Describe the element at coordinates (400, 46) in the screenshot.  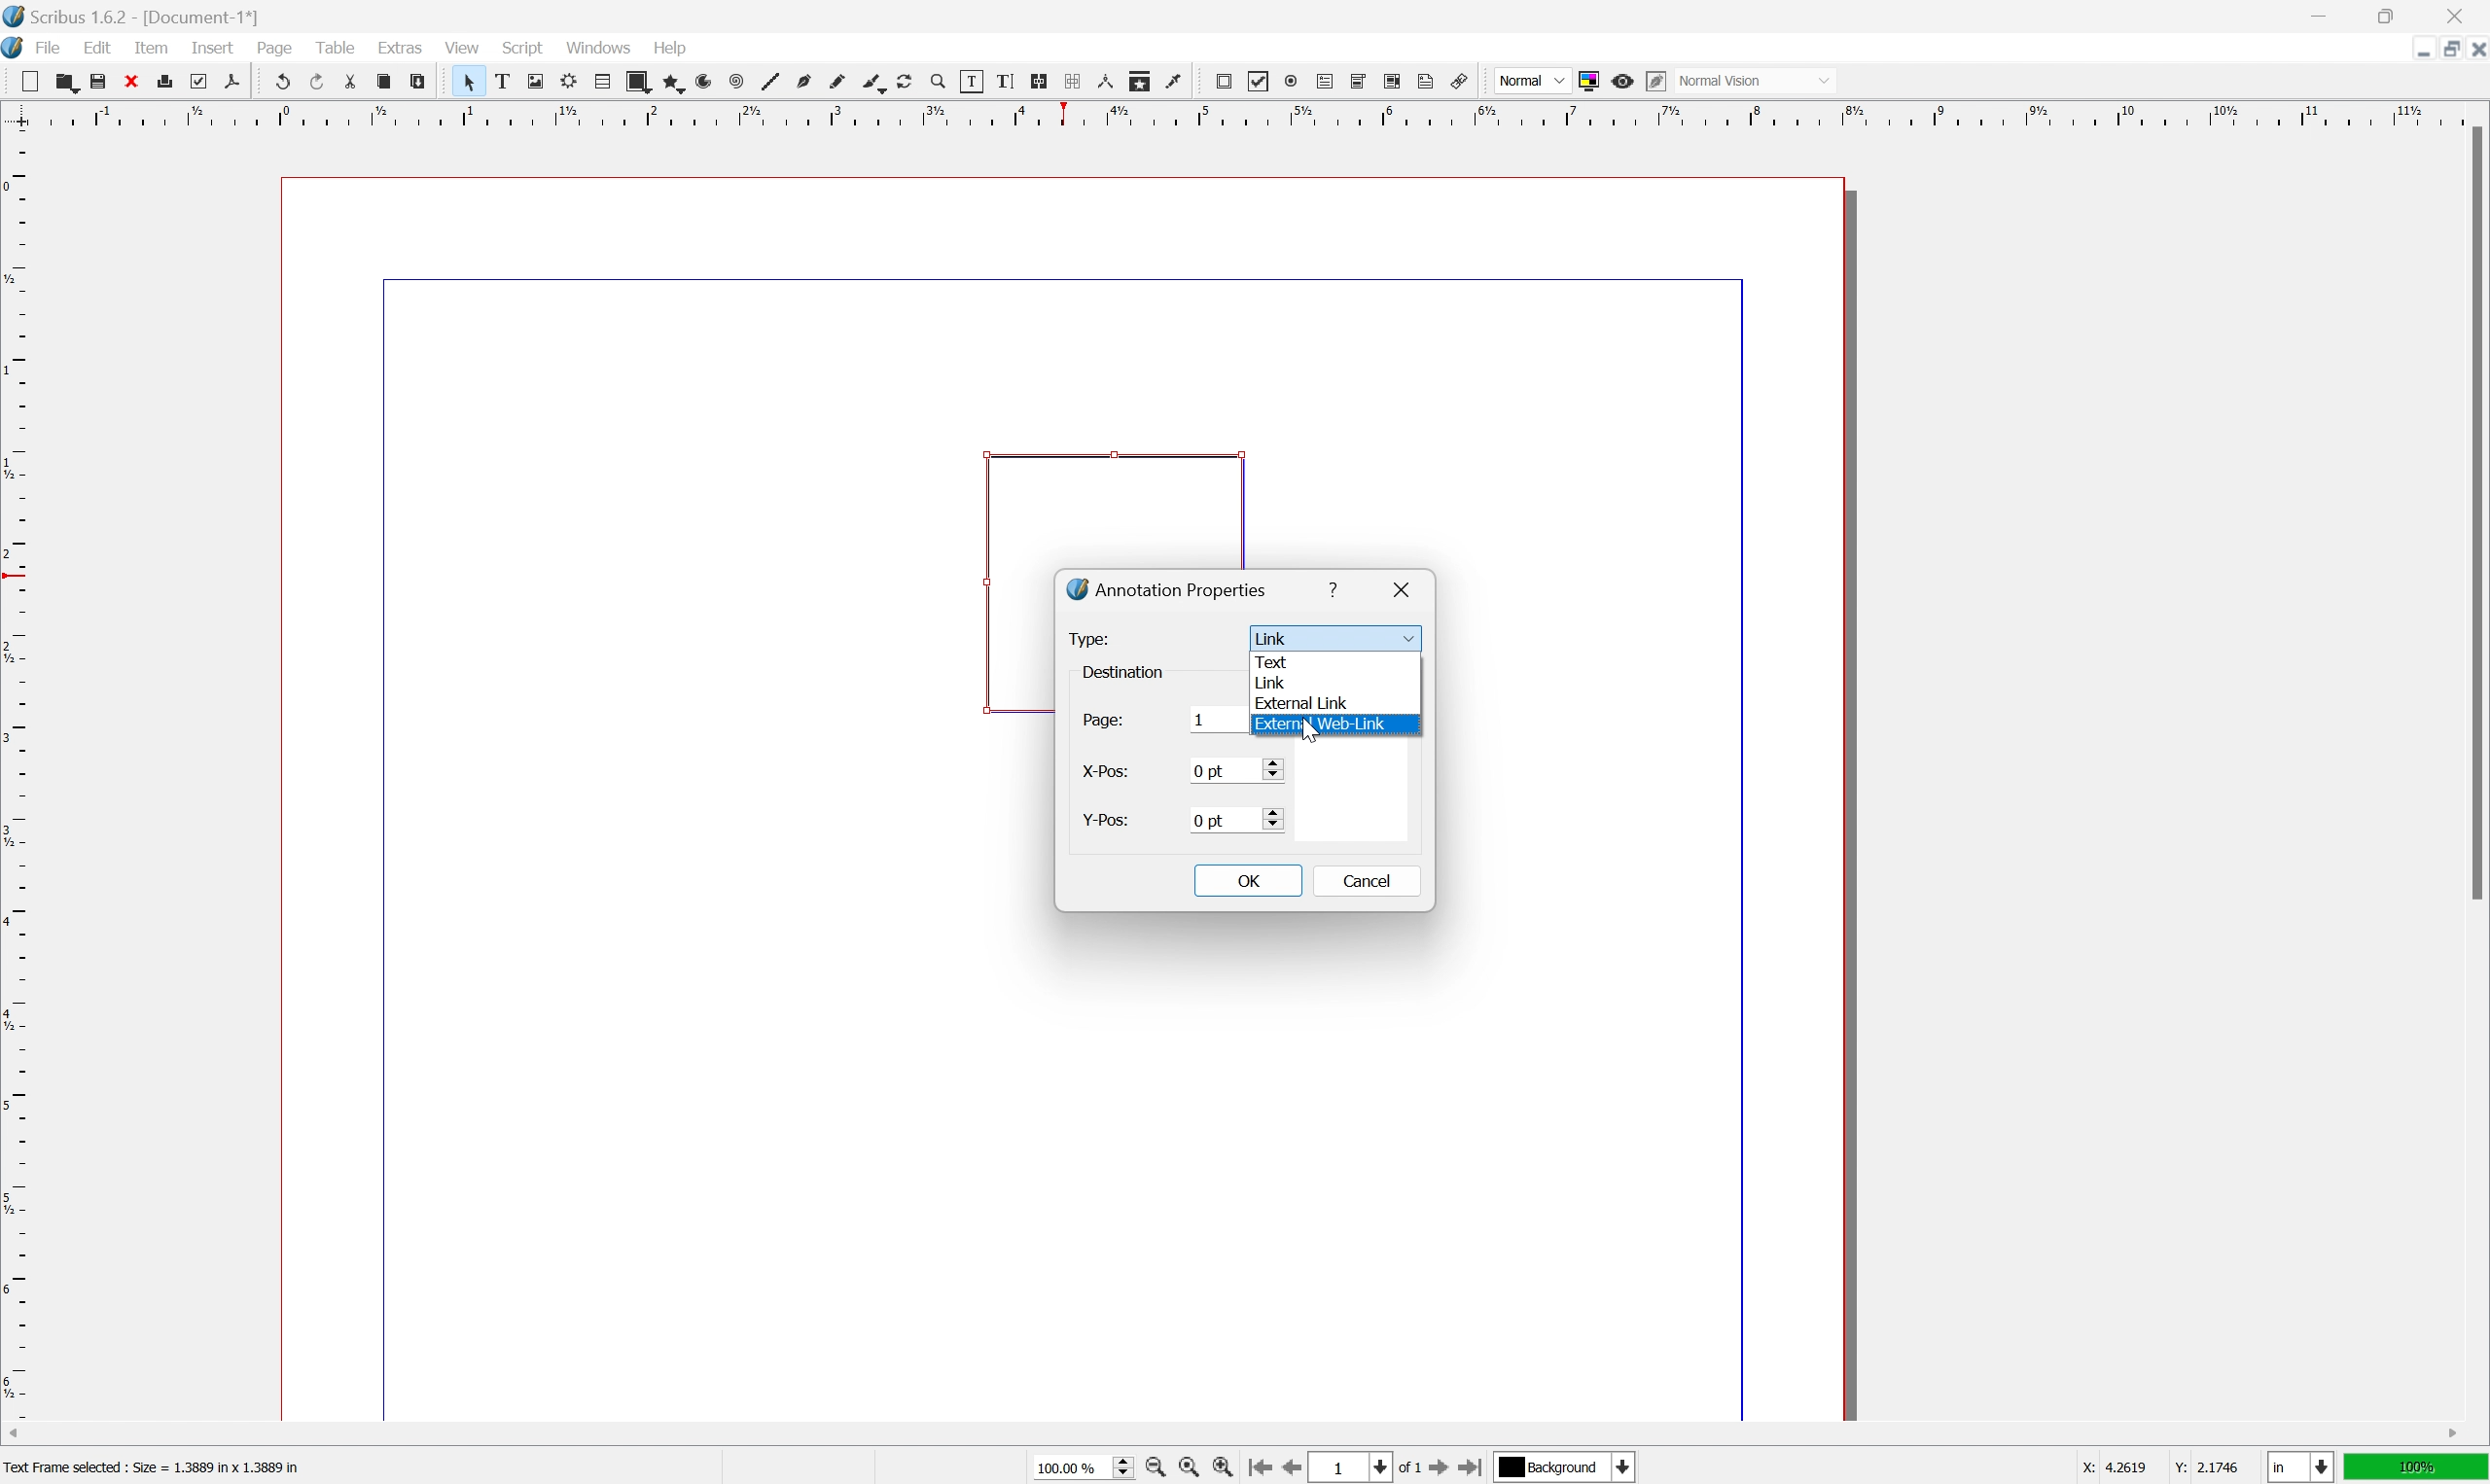
I see `extras` at that location.